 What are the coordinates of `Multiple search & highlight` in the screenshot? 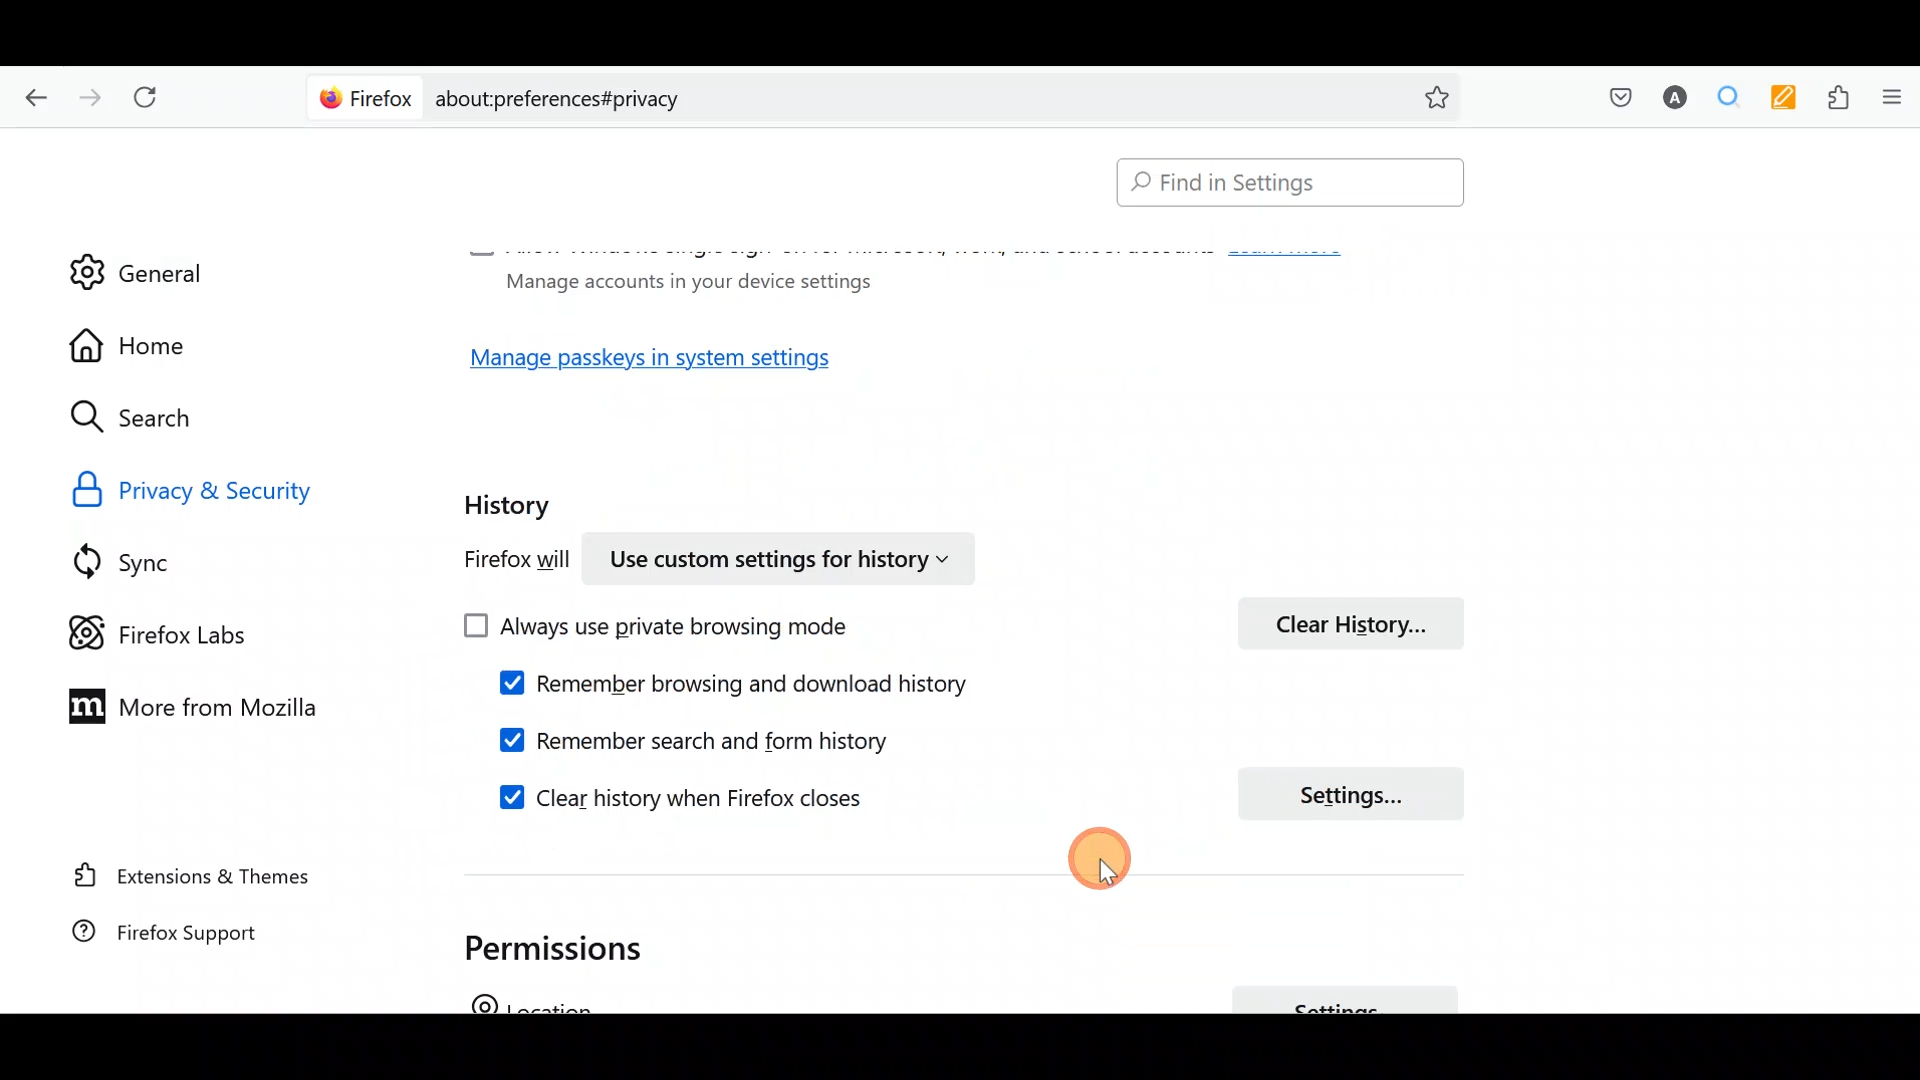 It's located at (1721, 99).